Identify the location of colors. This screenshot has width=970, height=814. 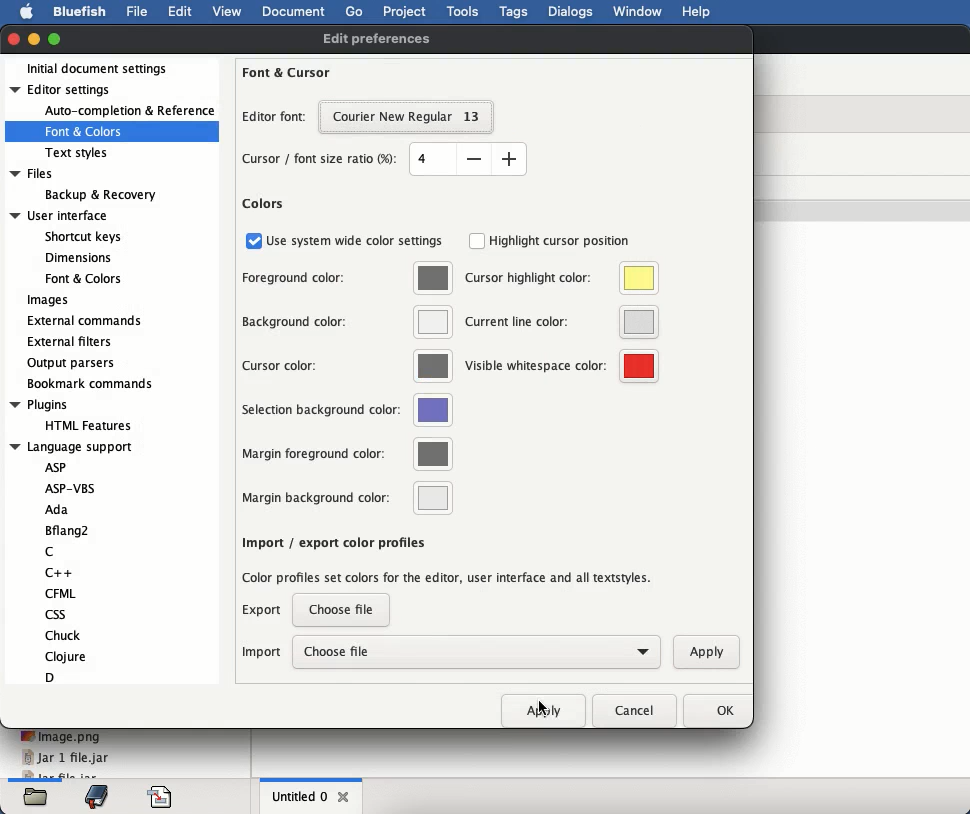
(264, 204).